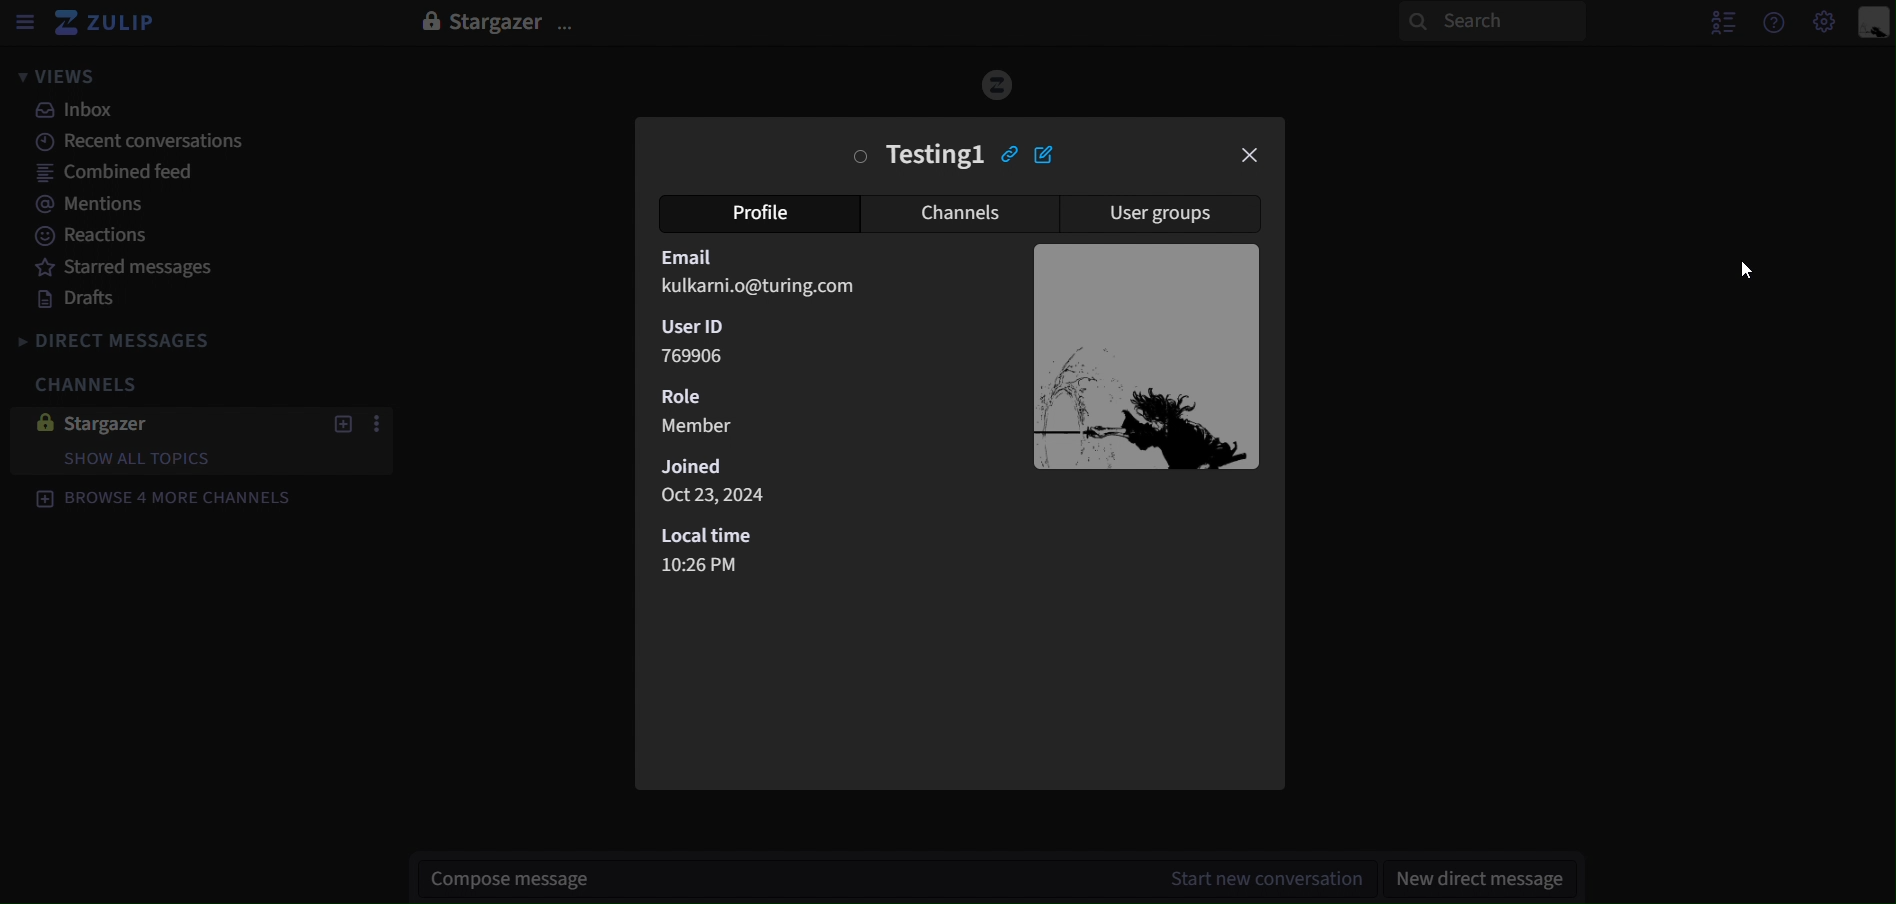 This screenshot has height=904, width=1896. Describe the element at coordinates (1253, 875) in the screenshot. I see `start new conversations` at that location.